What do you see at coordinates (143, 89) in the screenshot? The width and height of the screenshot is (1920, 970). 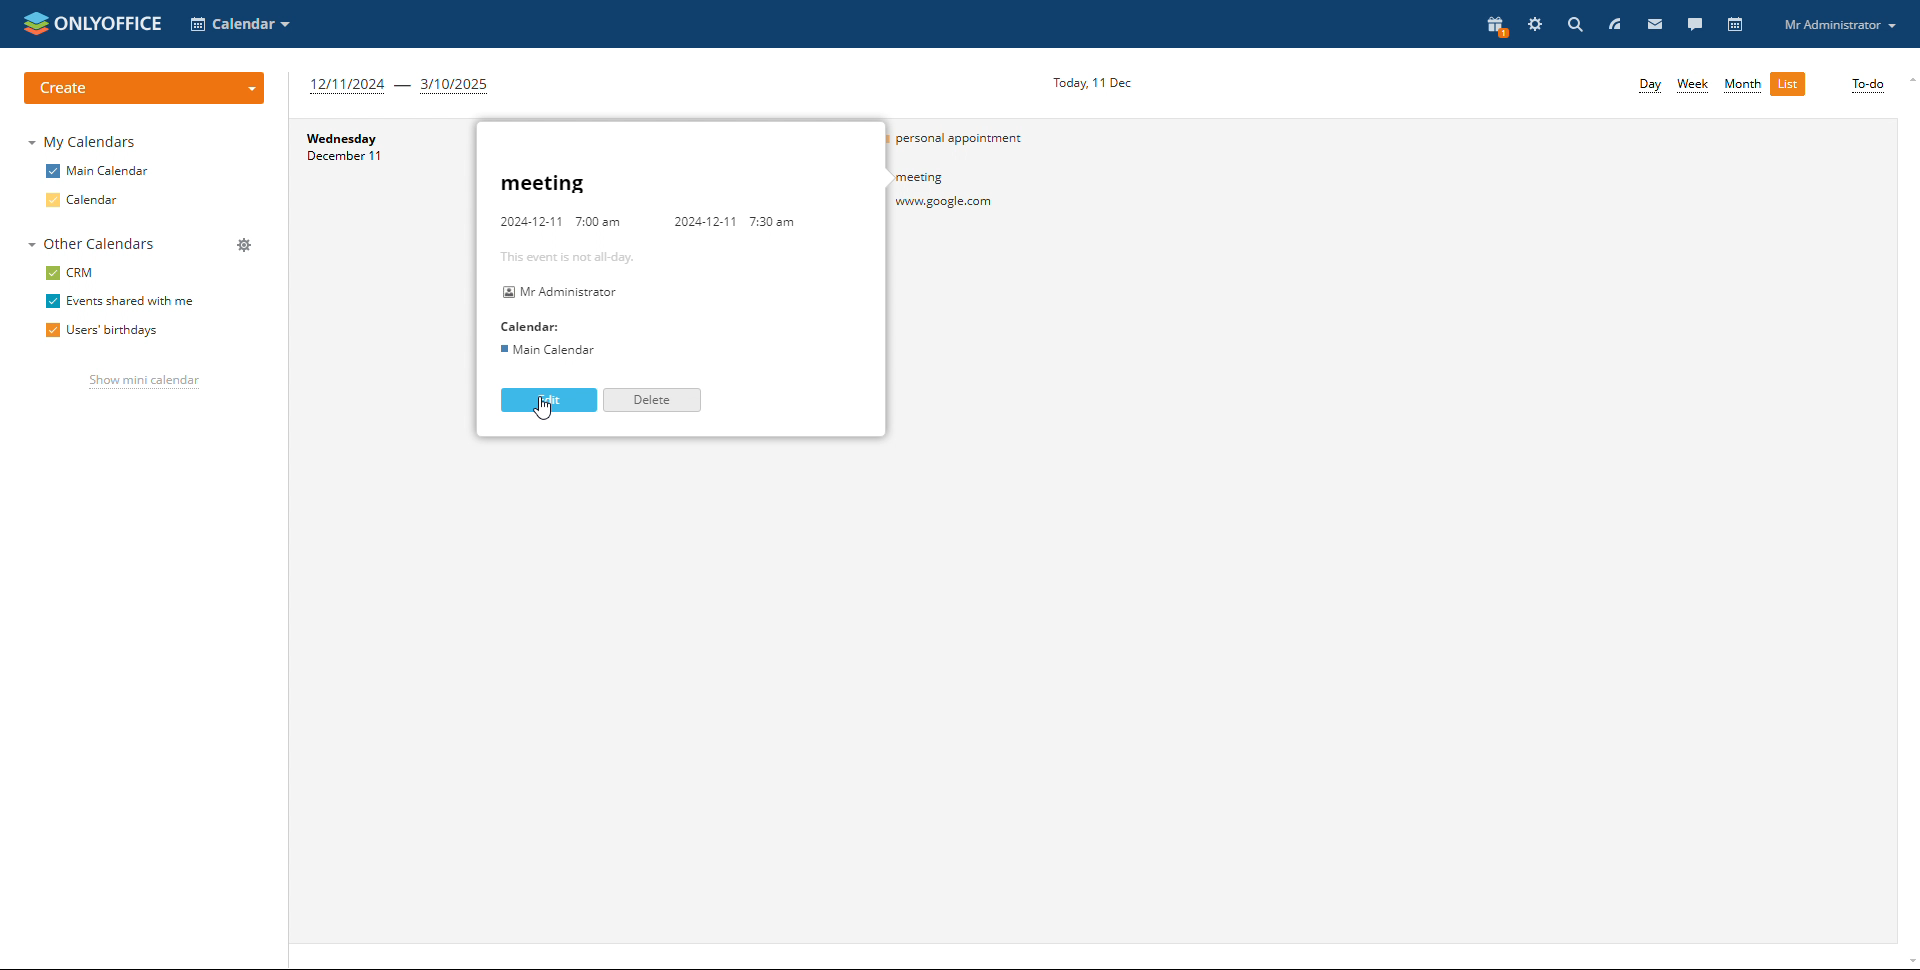 I see `create` at bounding box center [143, 89].